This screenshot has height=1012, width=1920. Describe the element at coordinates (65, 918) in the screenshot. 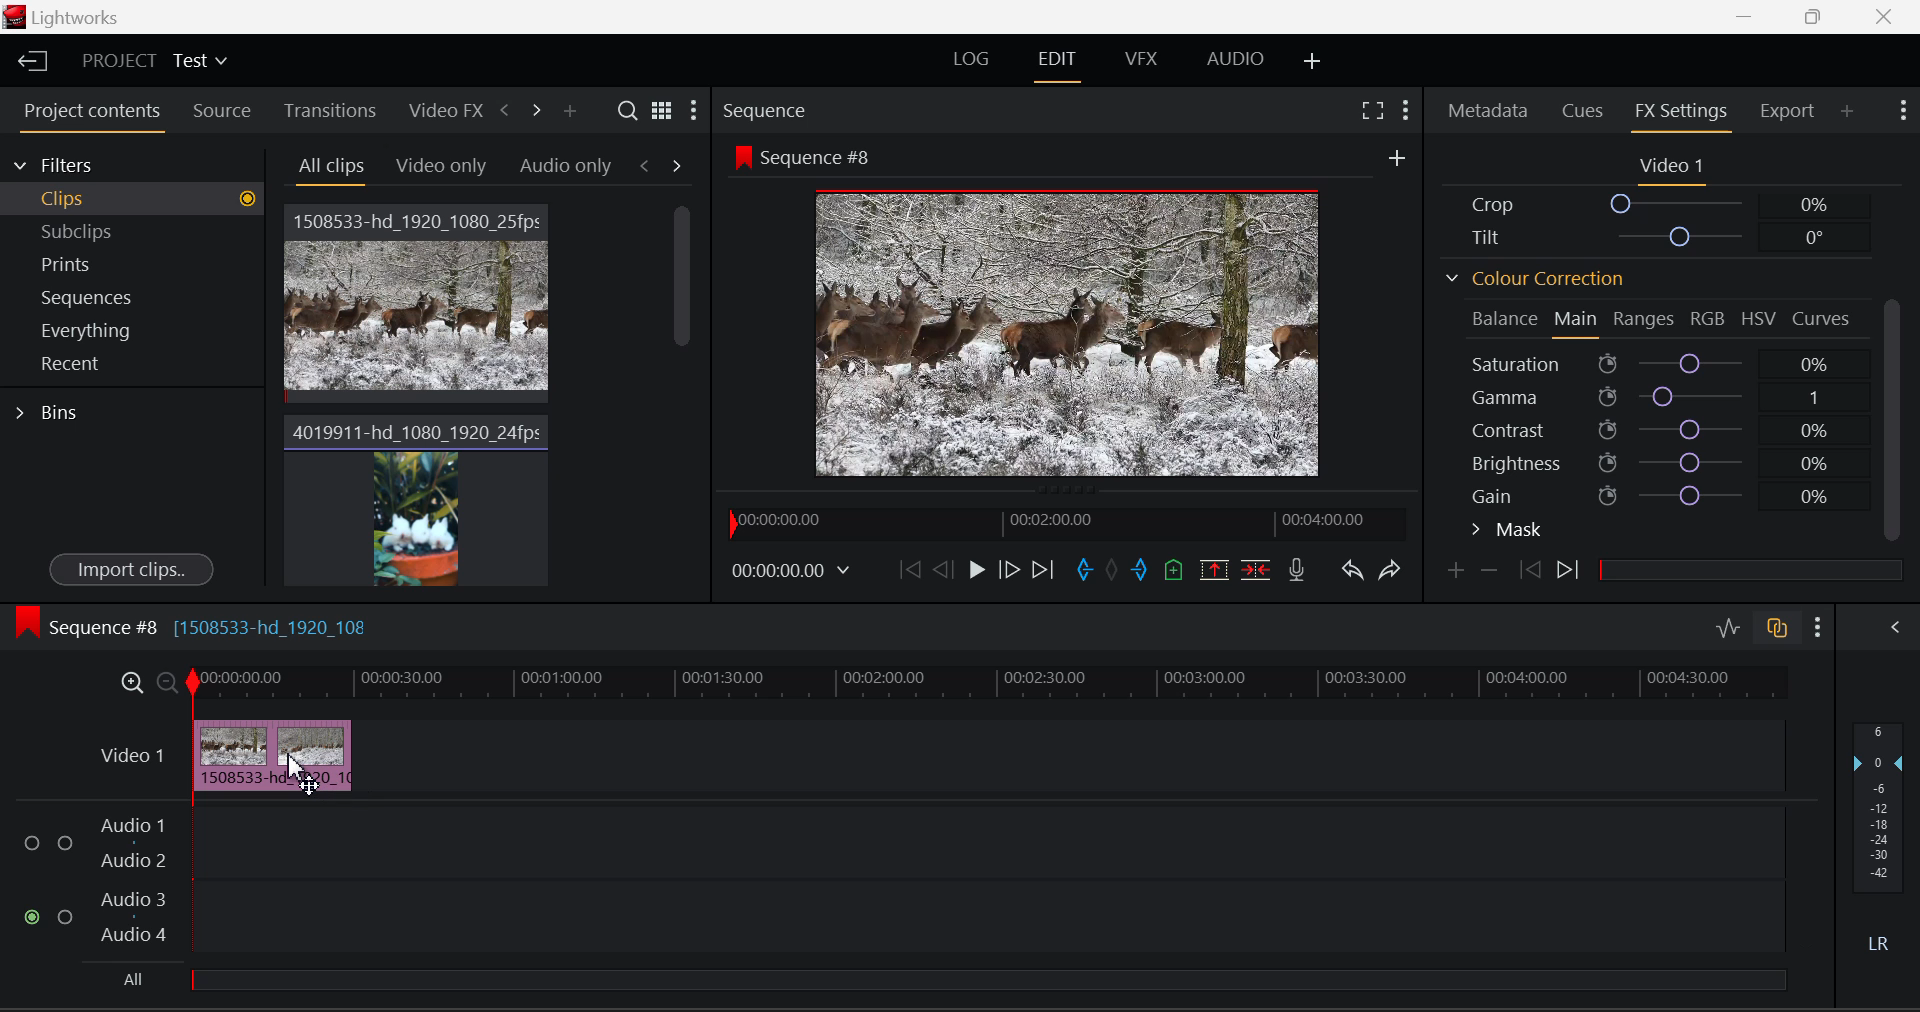

I see `Audio Input Checkbox` at that location.